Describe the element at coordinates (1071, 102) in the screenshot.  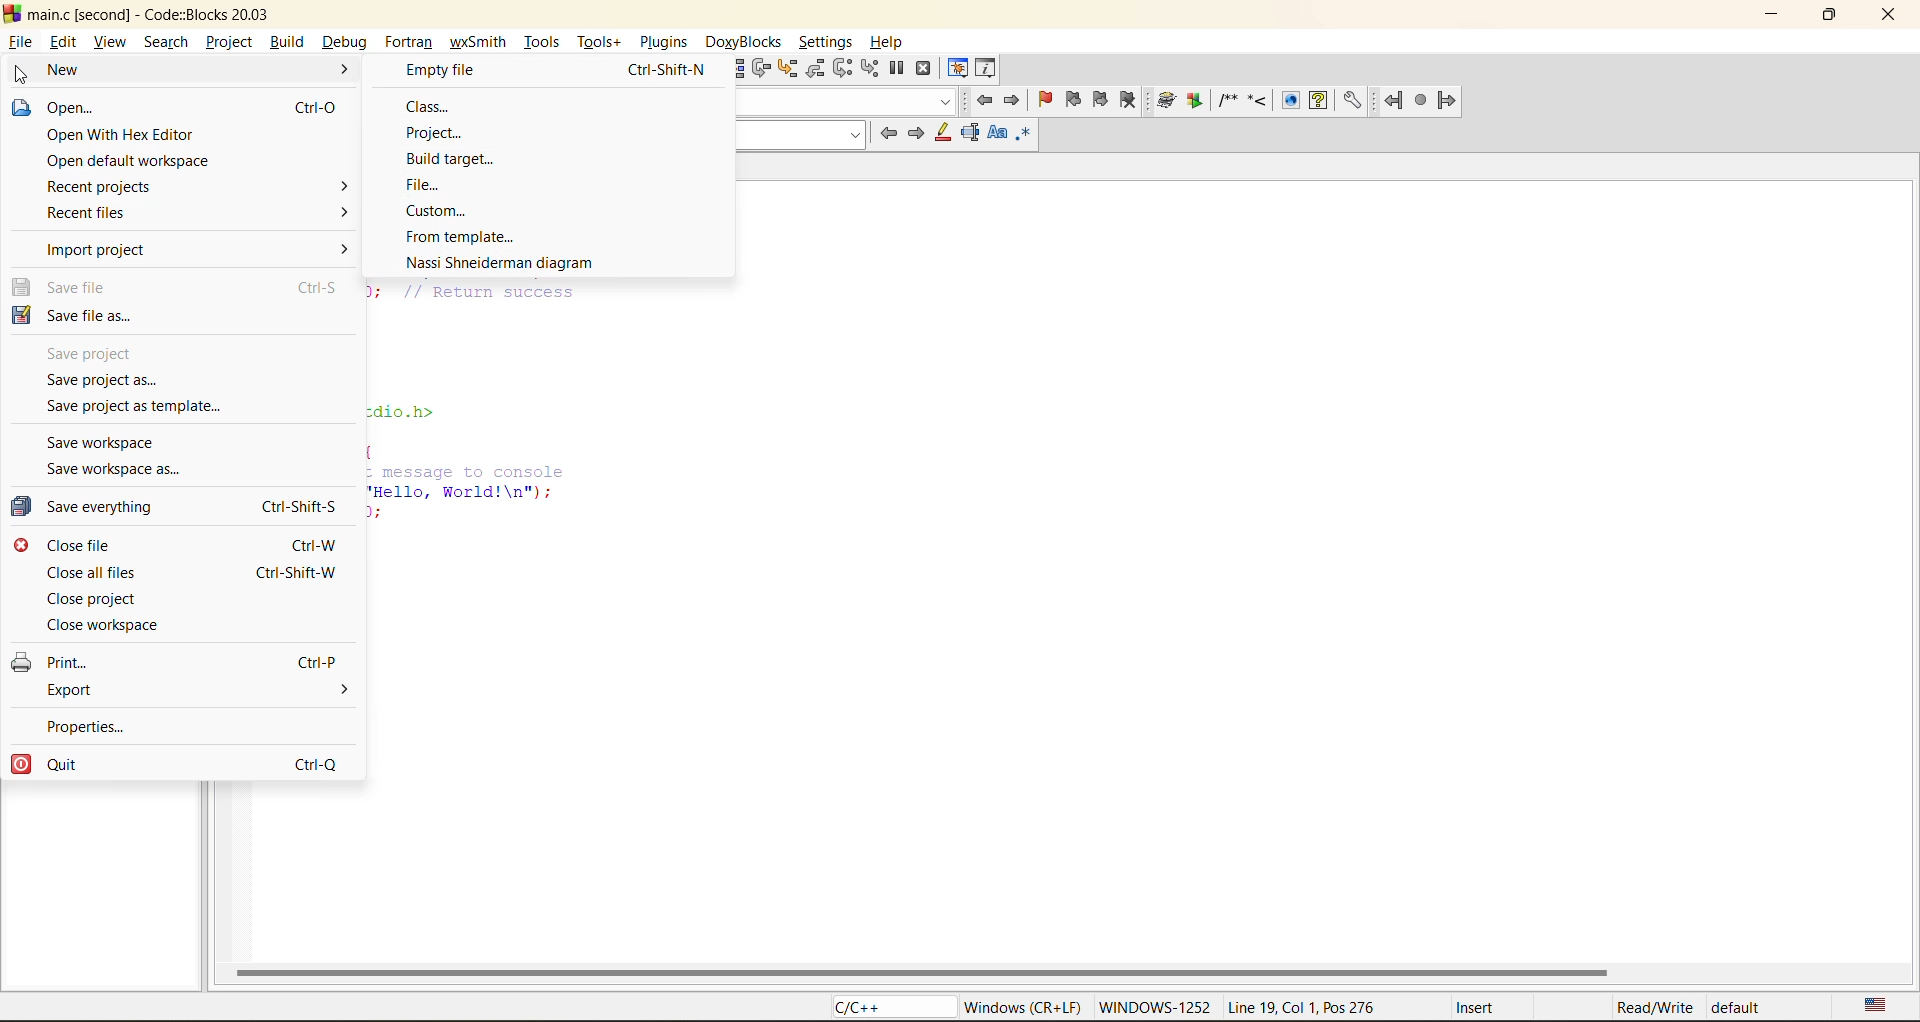
I see `previous bookmark` at that location.